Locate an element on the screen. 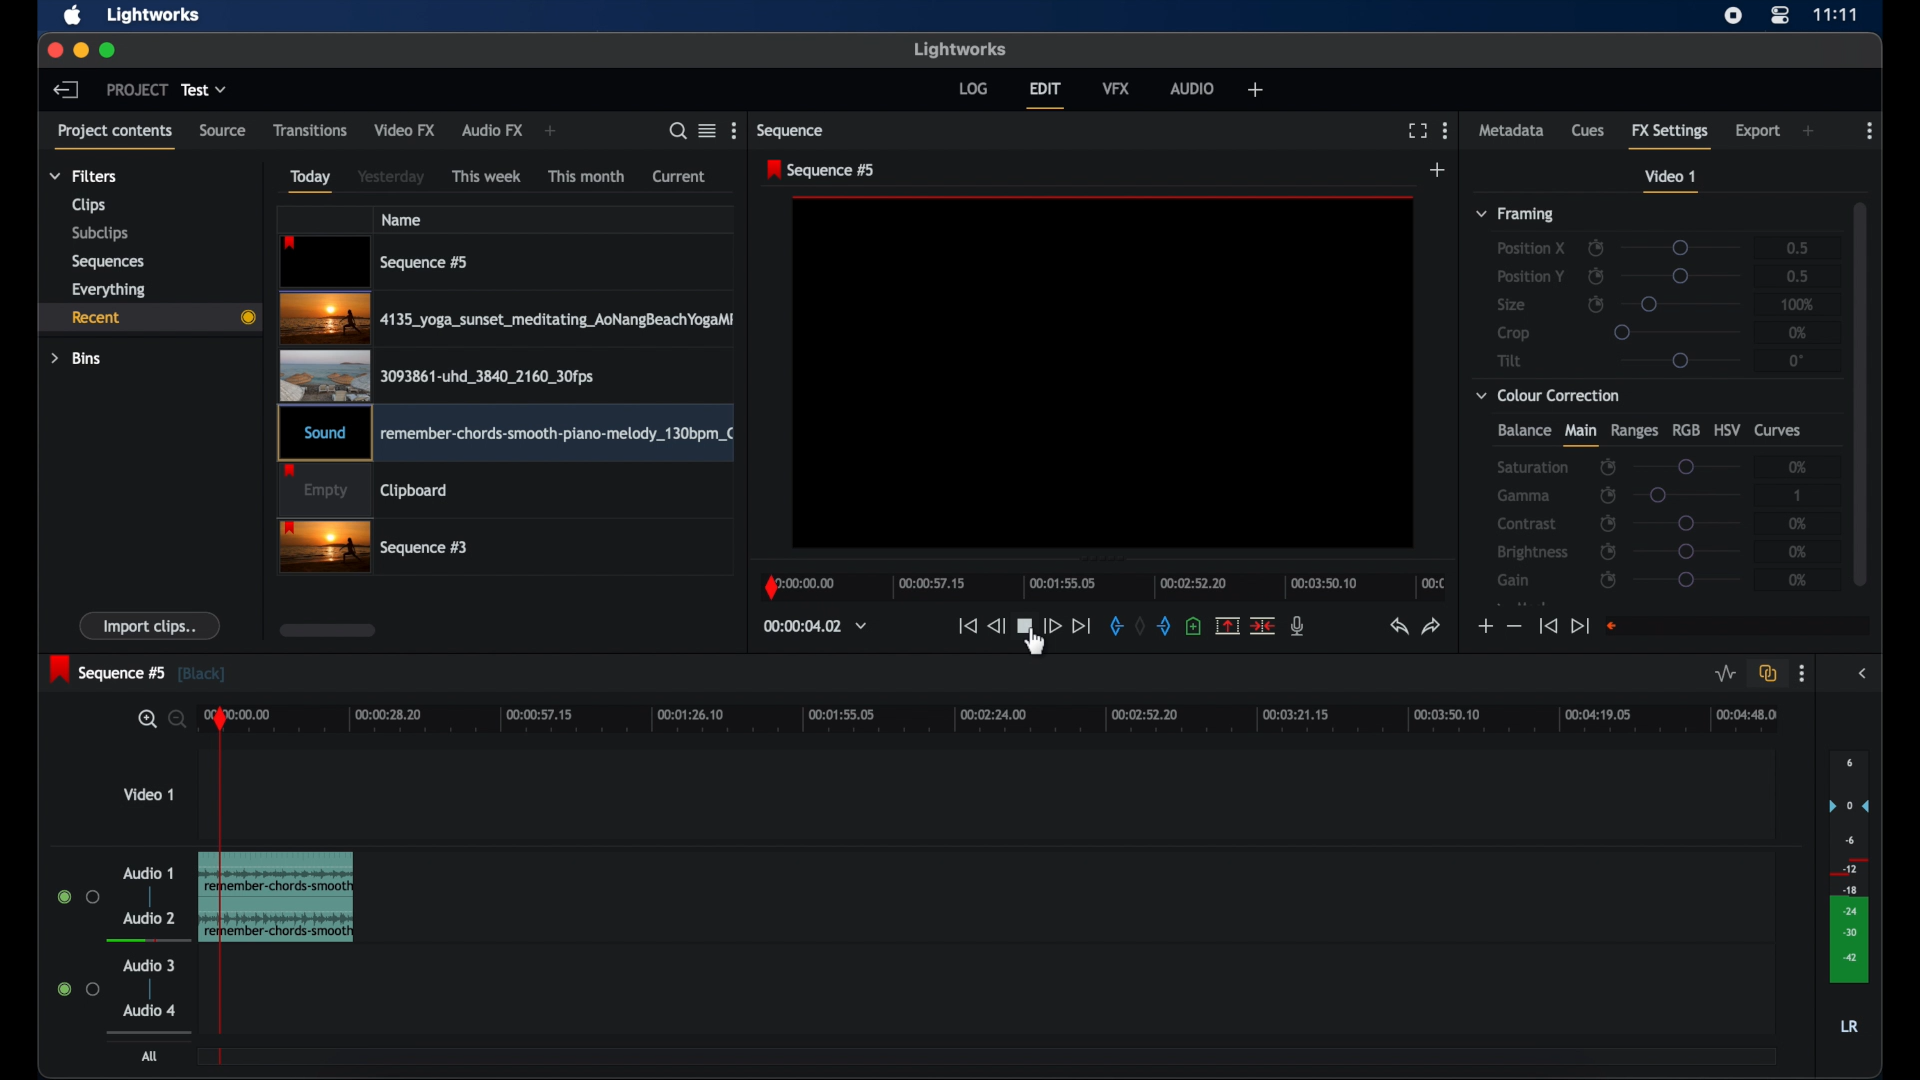 The height and width of the screenshot is (1080, 1920). slider is located at coordinates (1682, 305).